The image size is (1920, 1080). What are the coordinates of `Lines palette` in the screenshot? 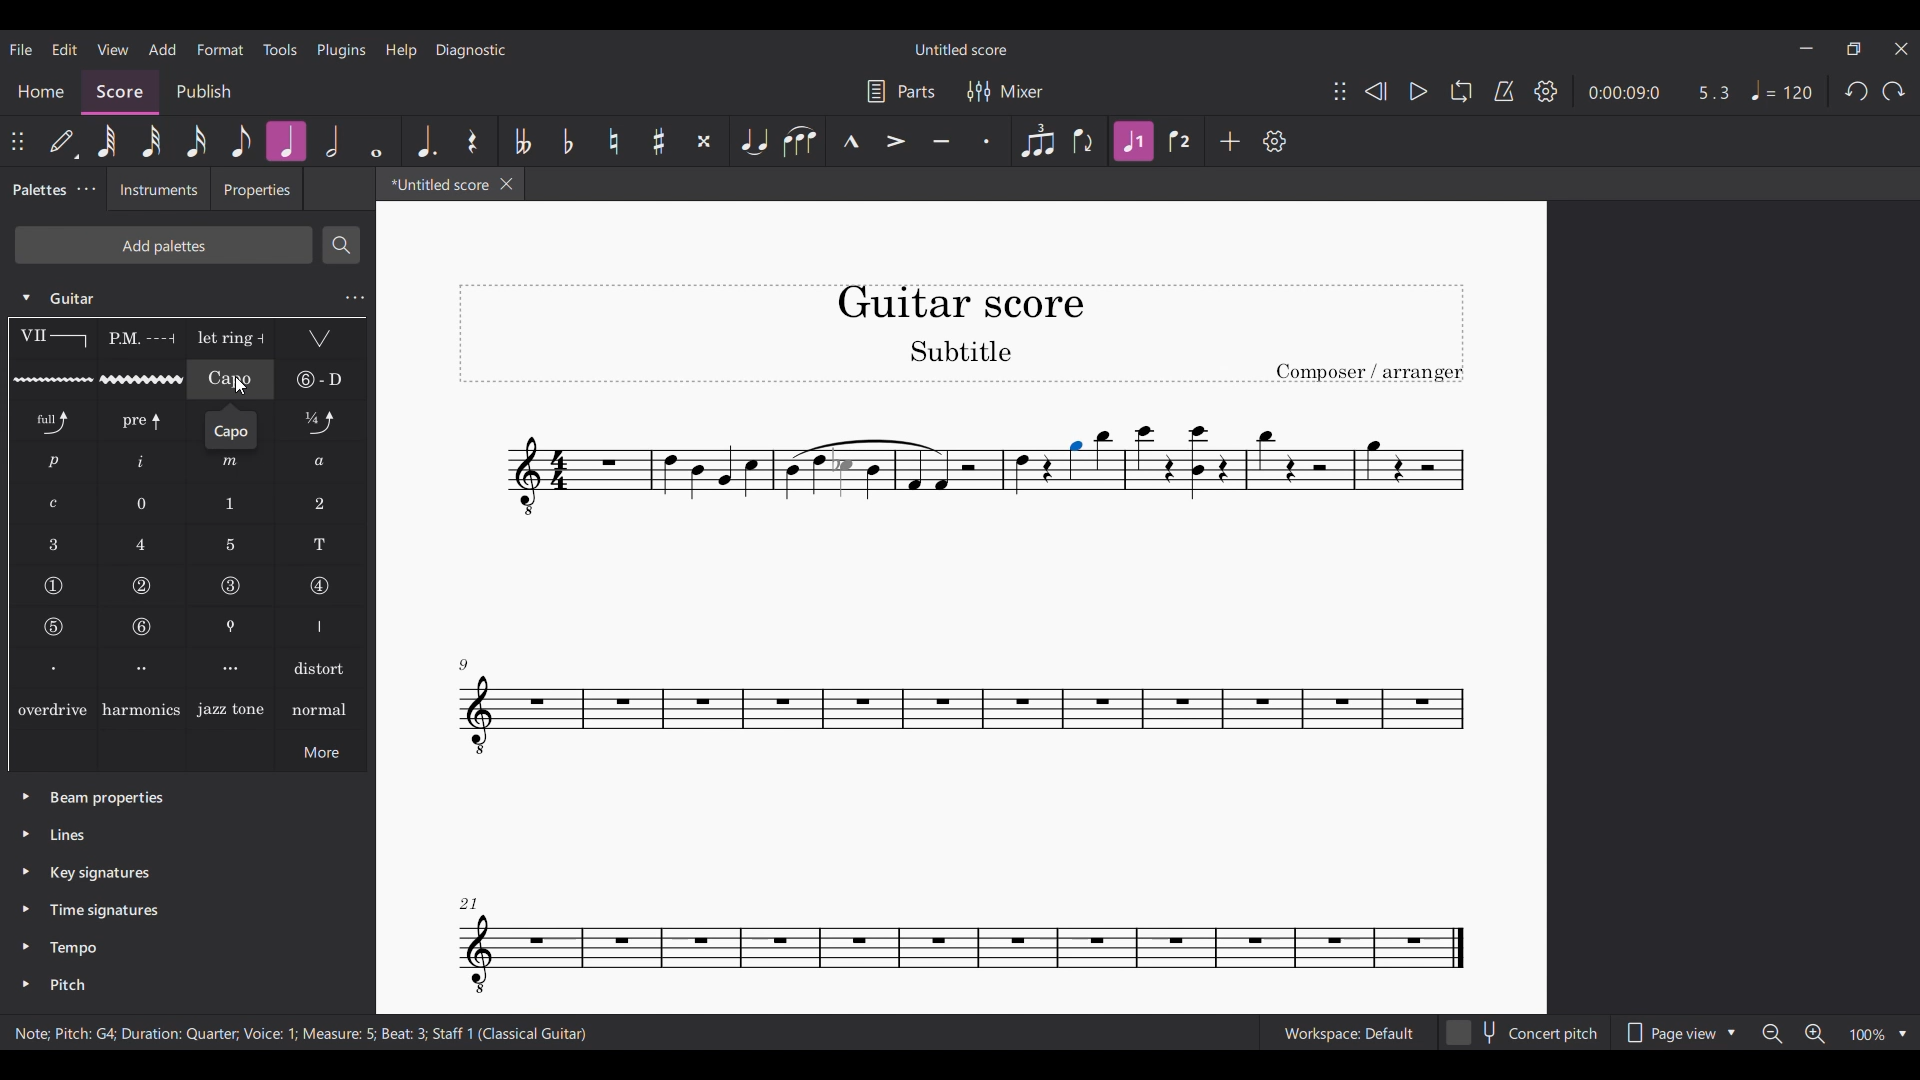 It's located at (68, 834).